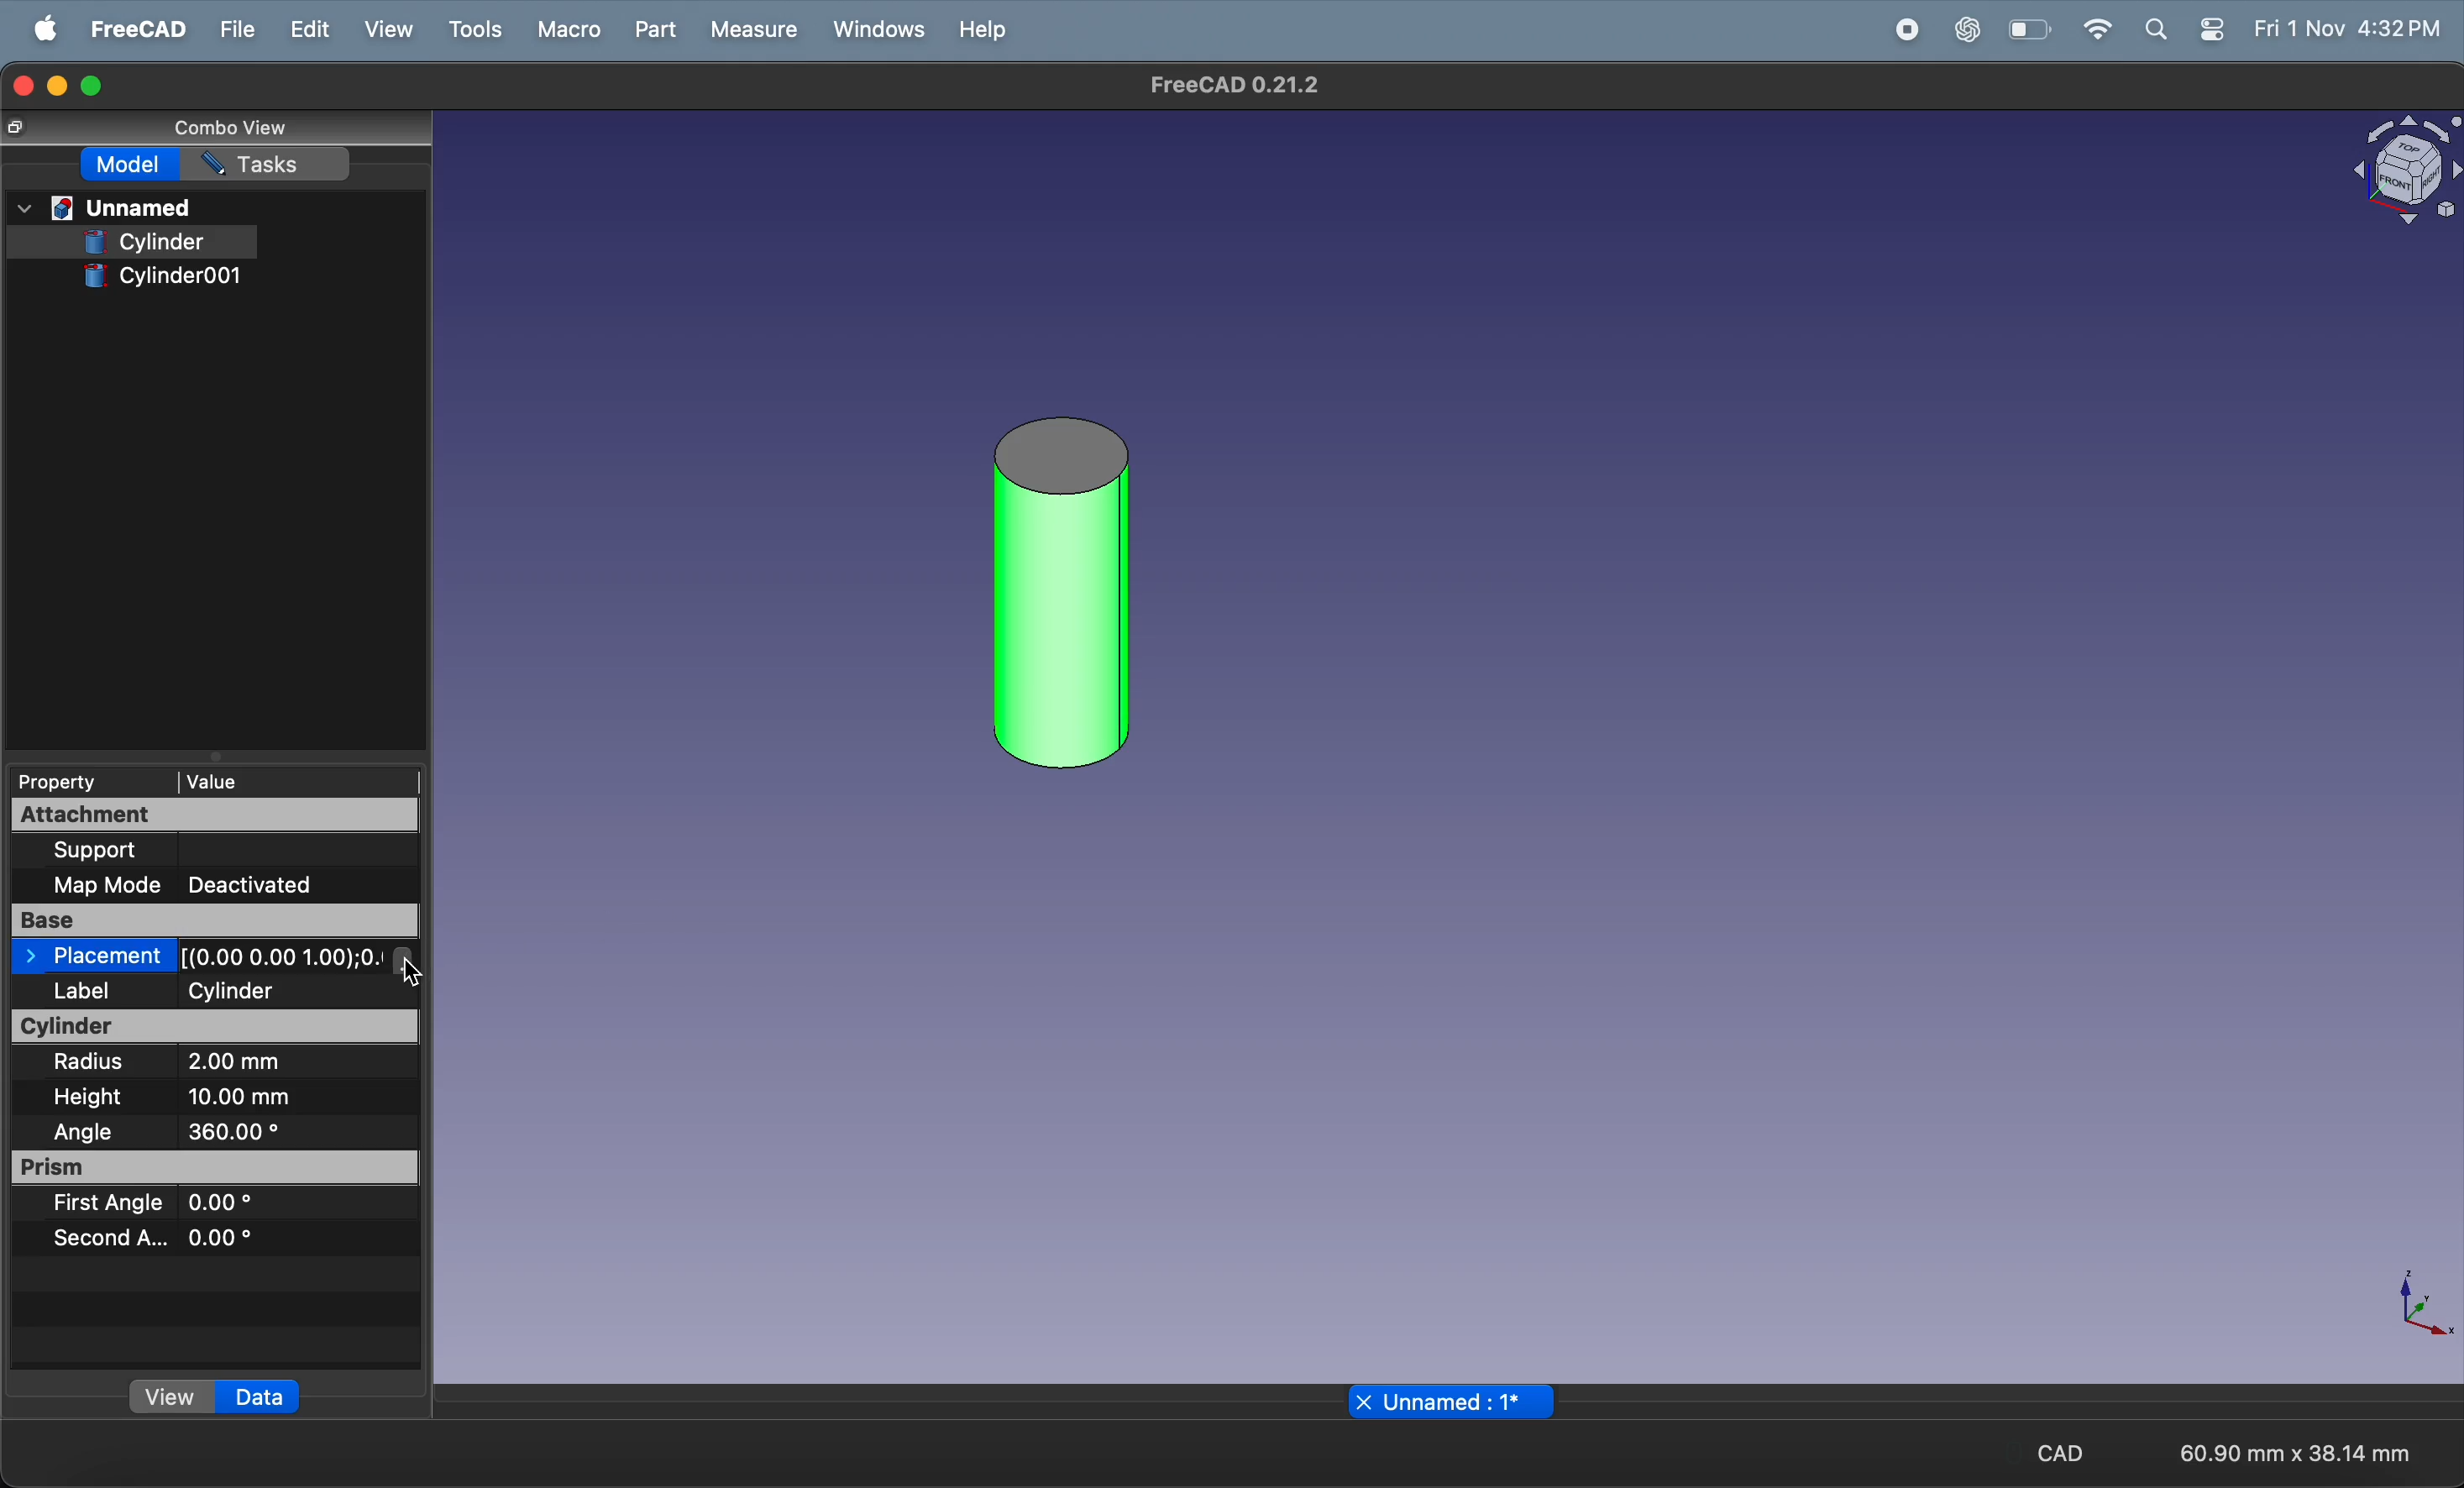 Image resolution: width=2464 pixels, height=1488 pixels. What do you see at coordinates (171, 278) in the screenshot?
I see `cylinder001` at bounding box center [171, 278].